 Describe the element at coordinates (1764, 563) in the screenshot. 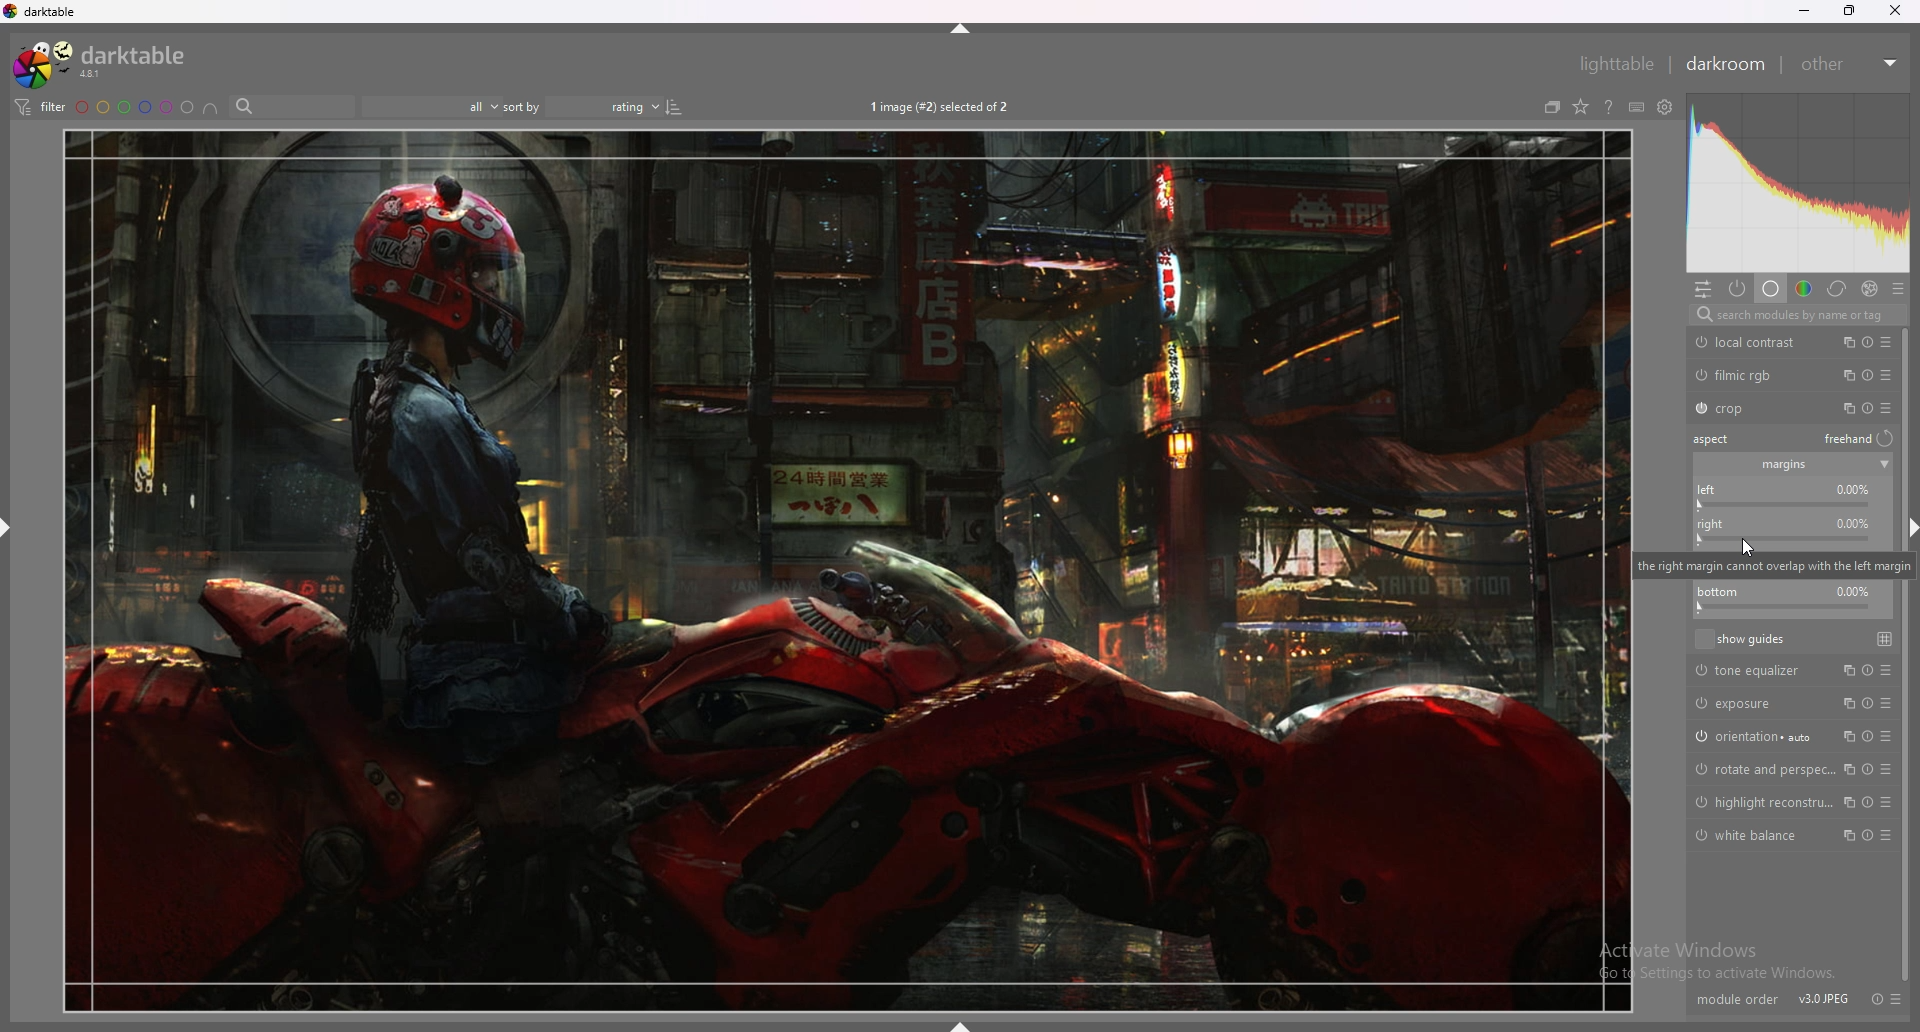

I see `description` at that location.